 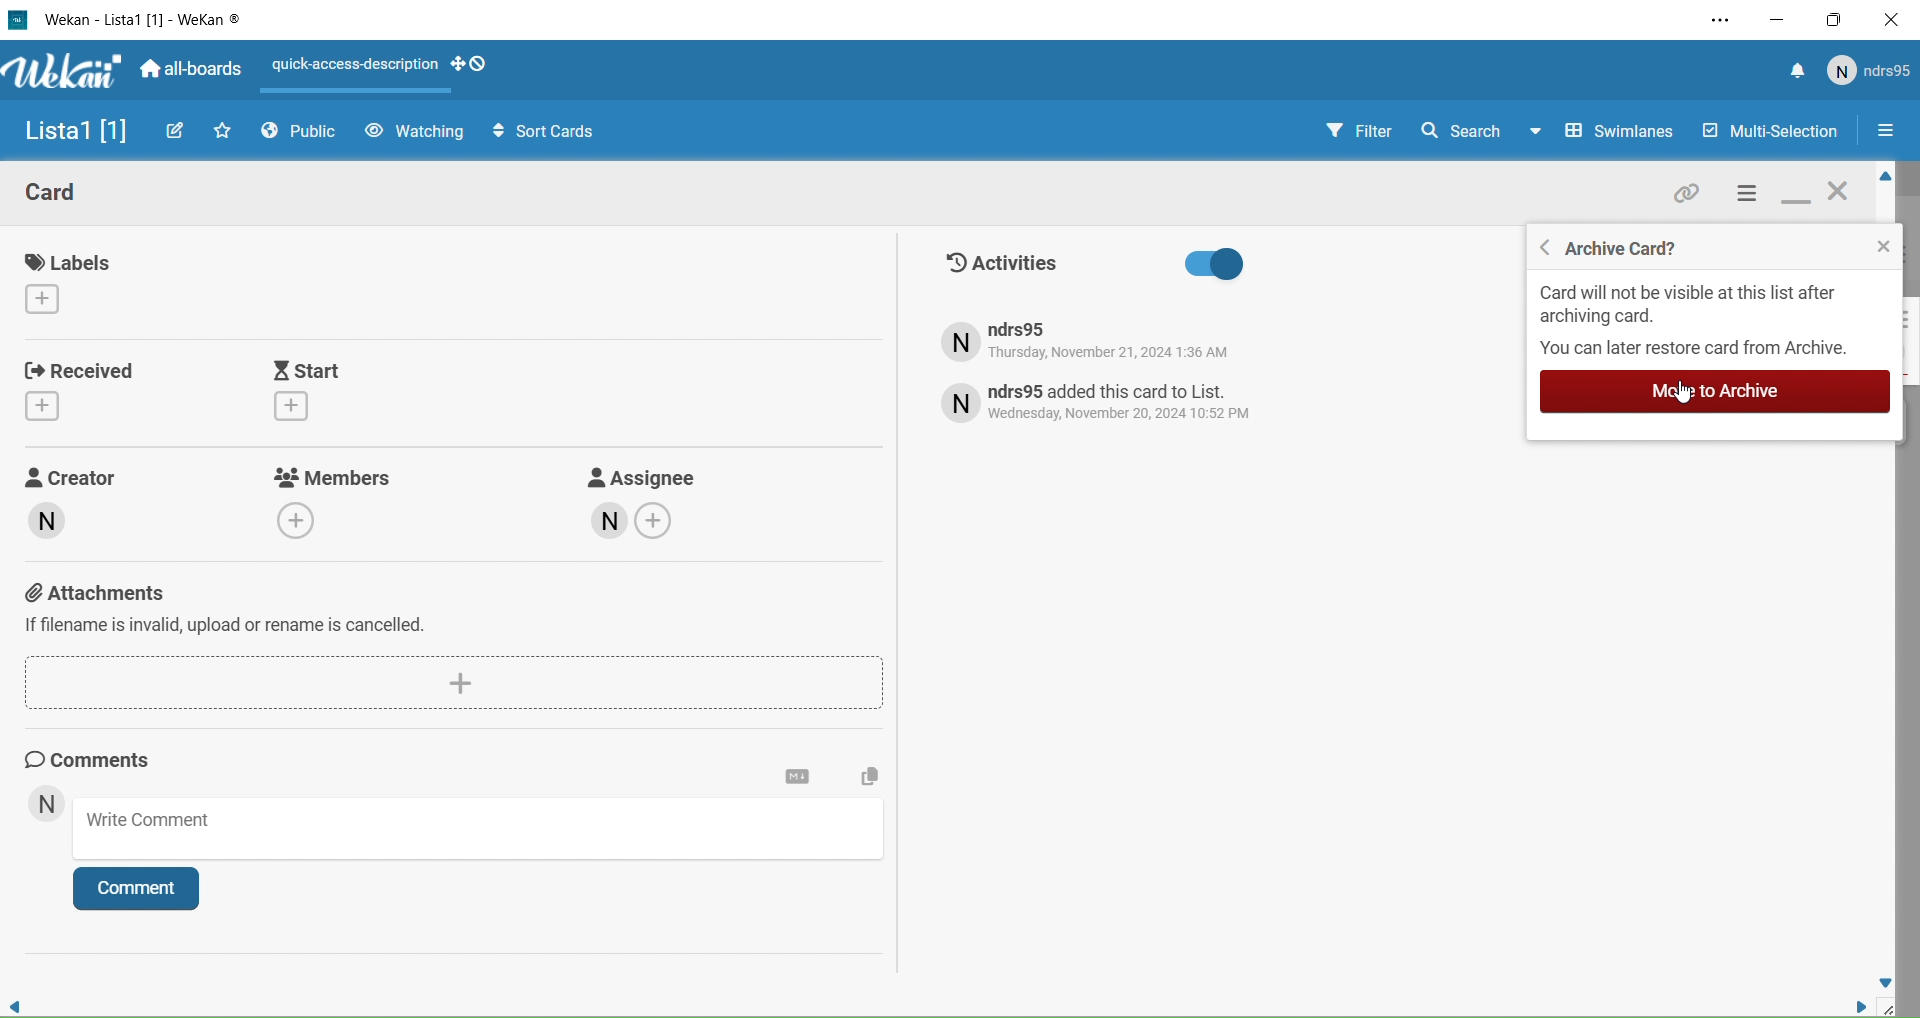 I want to click on Labels, so click(x=64, y=282).